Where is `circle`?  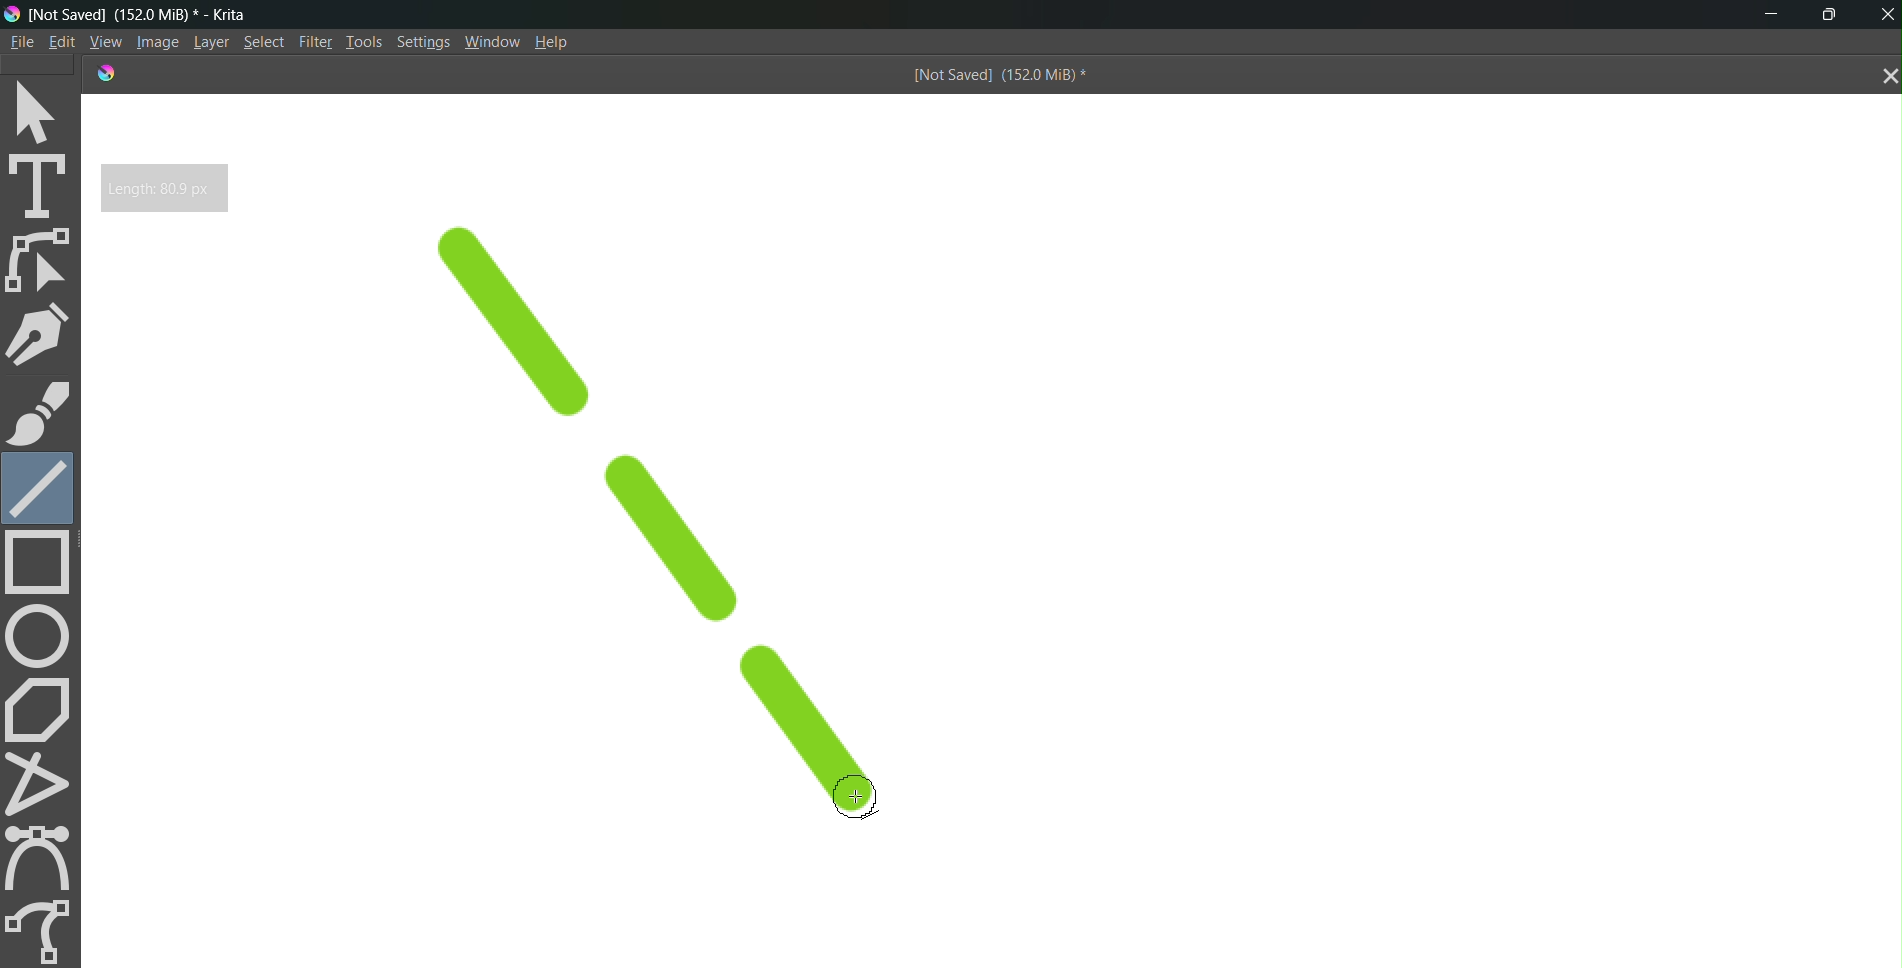
circle is located at coordinates (40, 635).